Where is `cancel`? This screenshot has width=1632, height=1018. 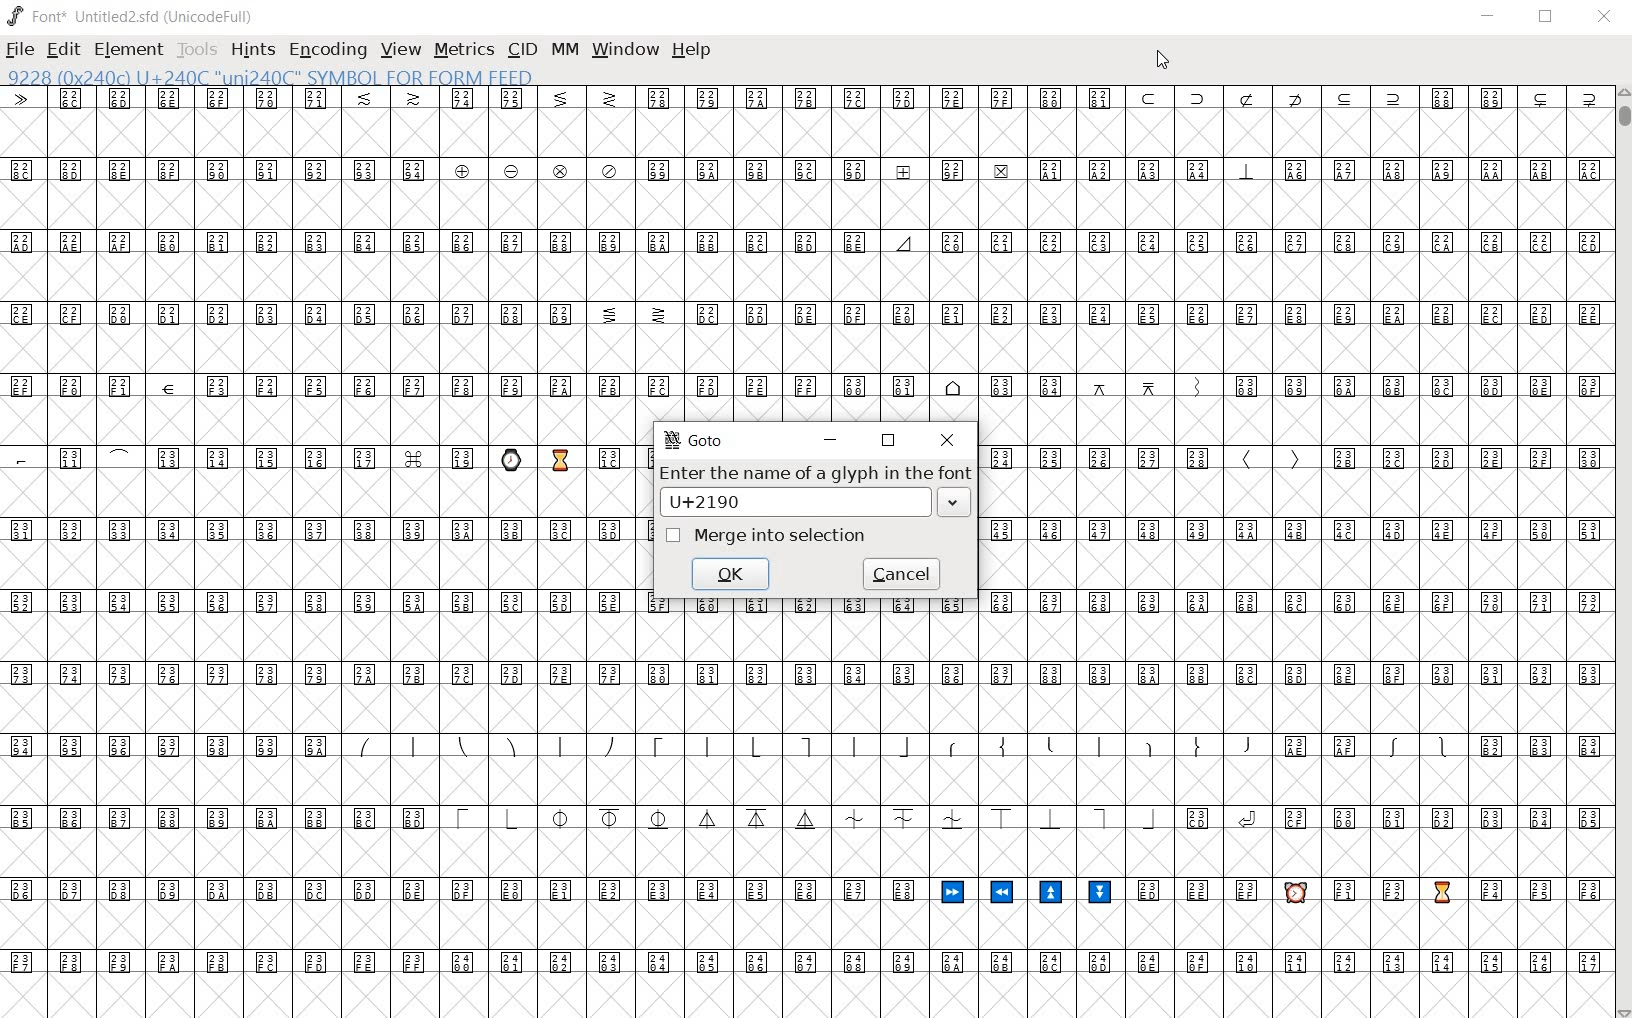
cancel is located at coordinates (903, 574).